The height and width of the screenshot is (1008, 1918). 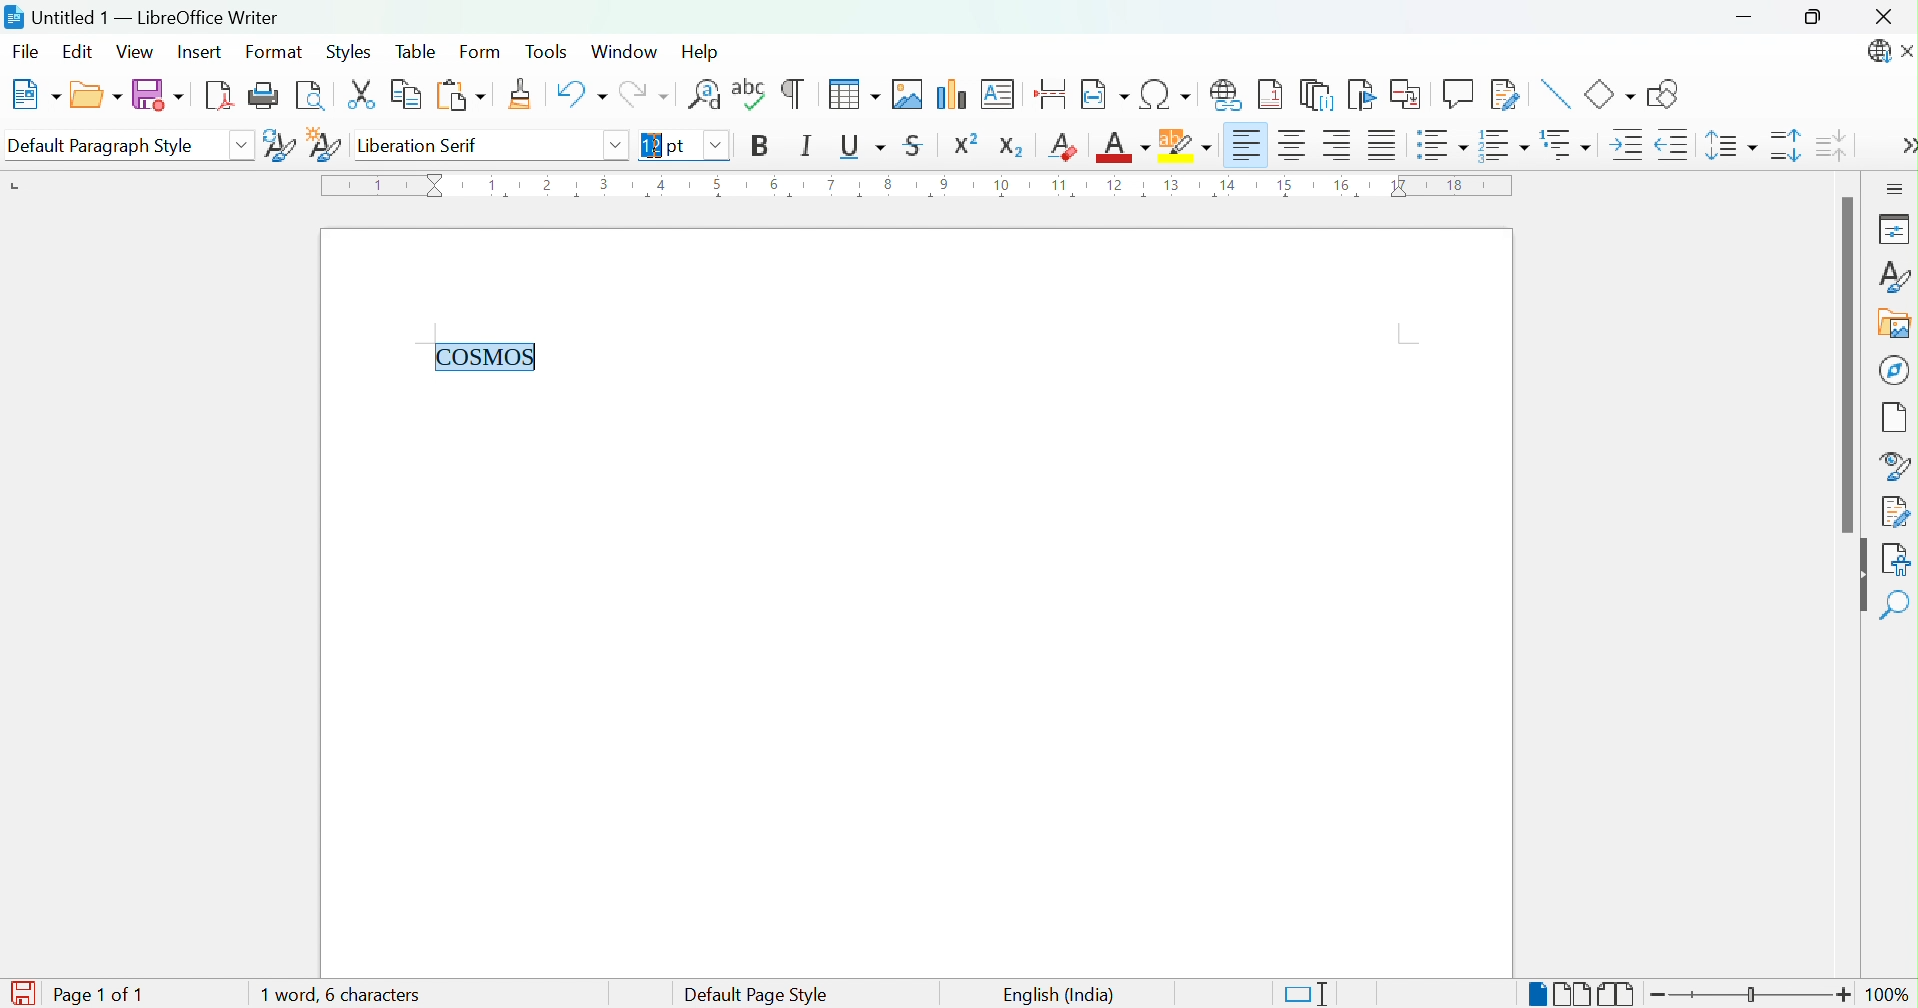 What do you see at coordinates (1057, 994) in the screenshot?
I see `English (India)` at bounding box center [1057, 994].